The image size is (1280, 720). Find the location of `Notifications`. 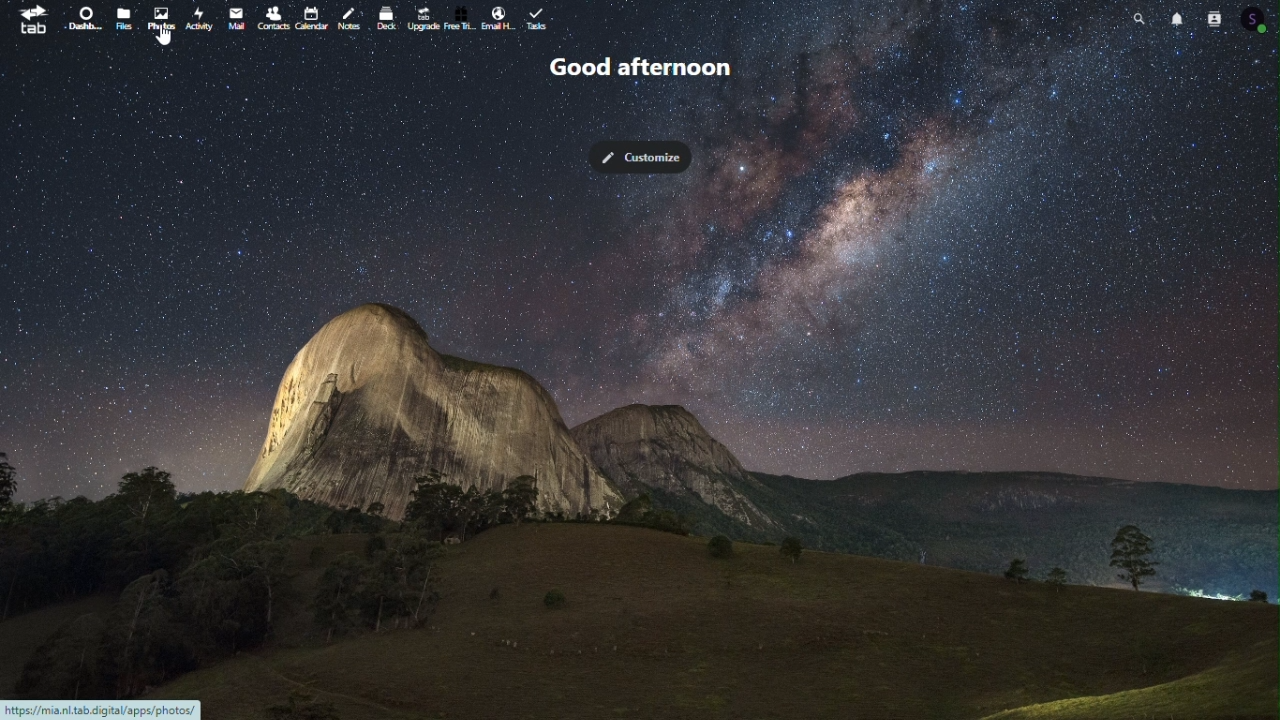

Notifications is located at coordinates (1179, 16).